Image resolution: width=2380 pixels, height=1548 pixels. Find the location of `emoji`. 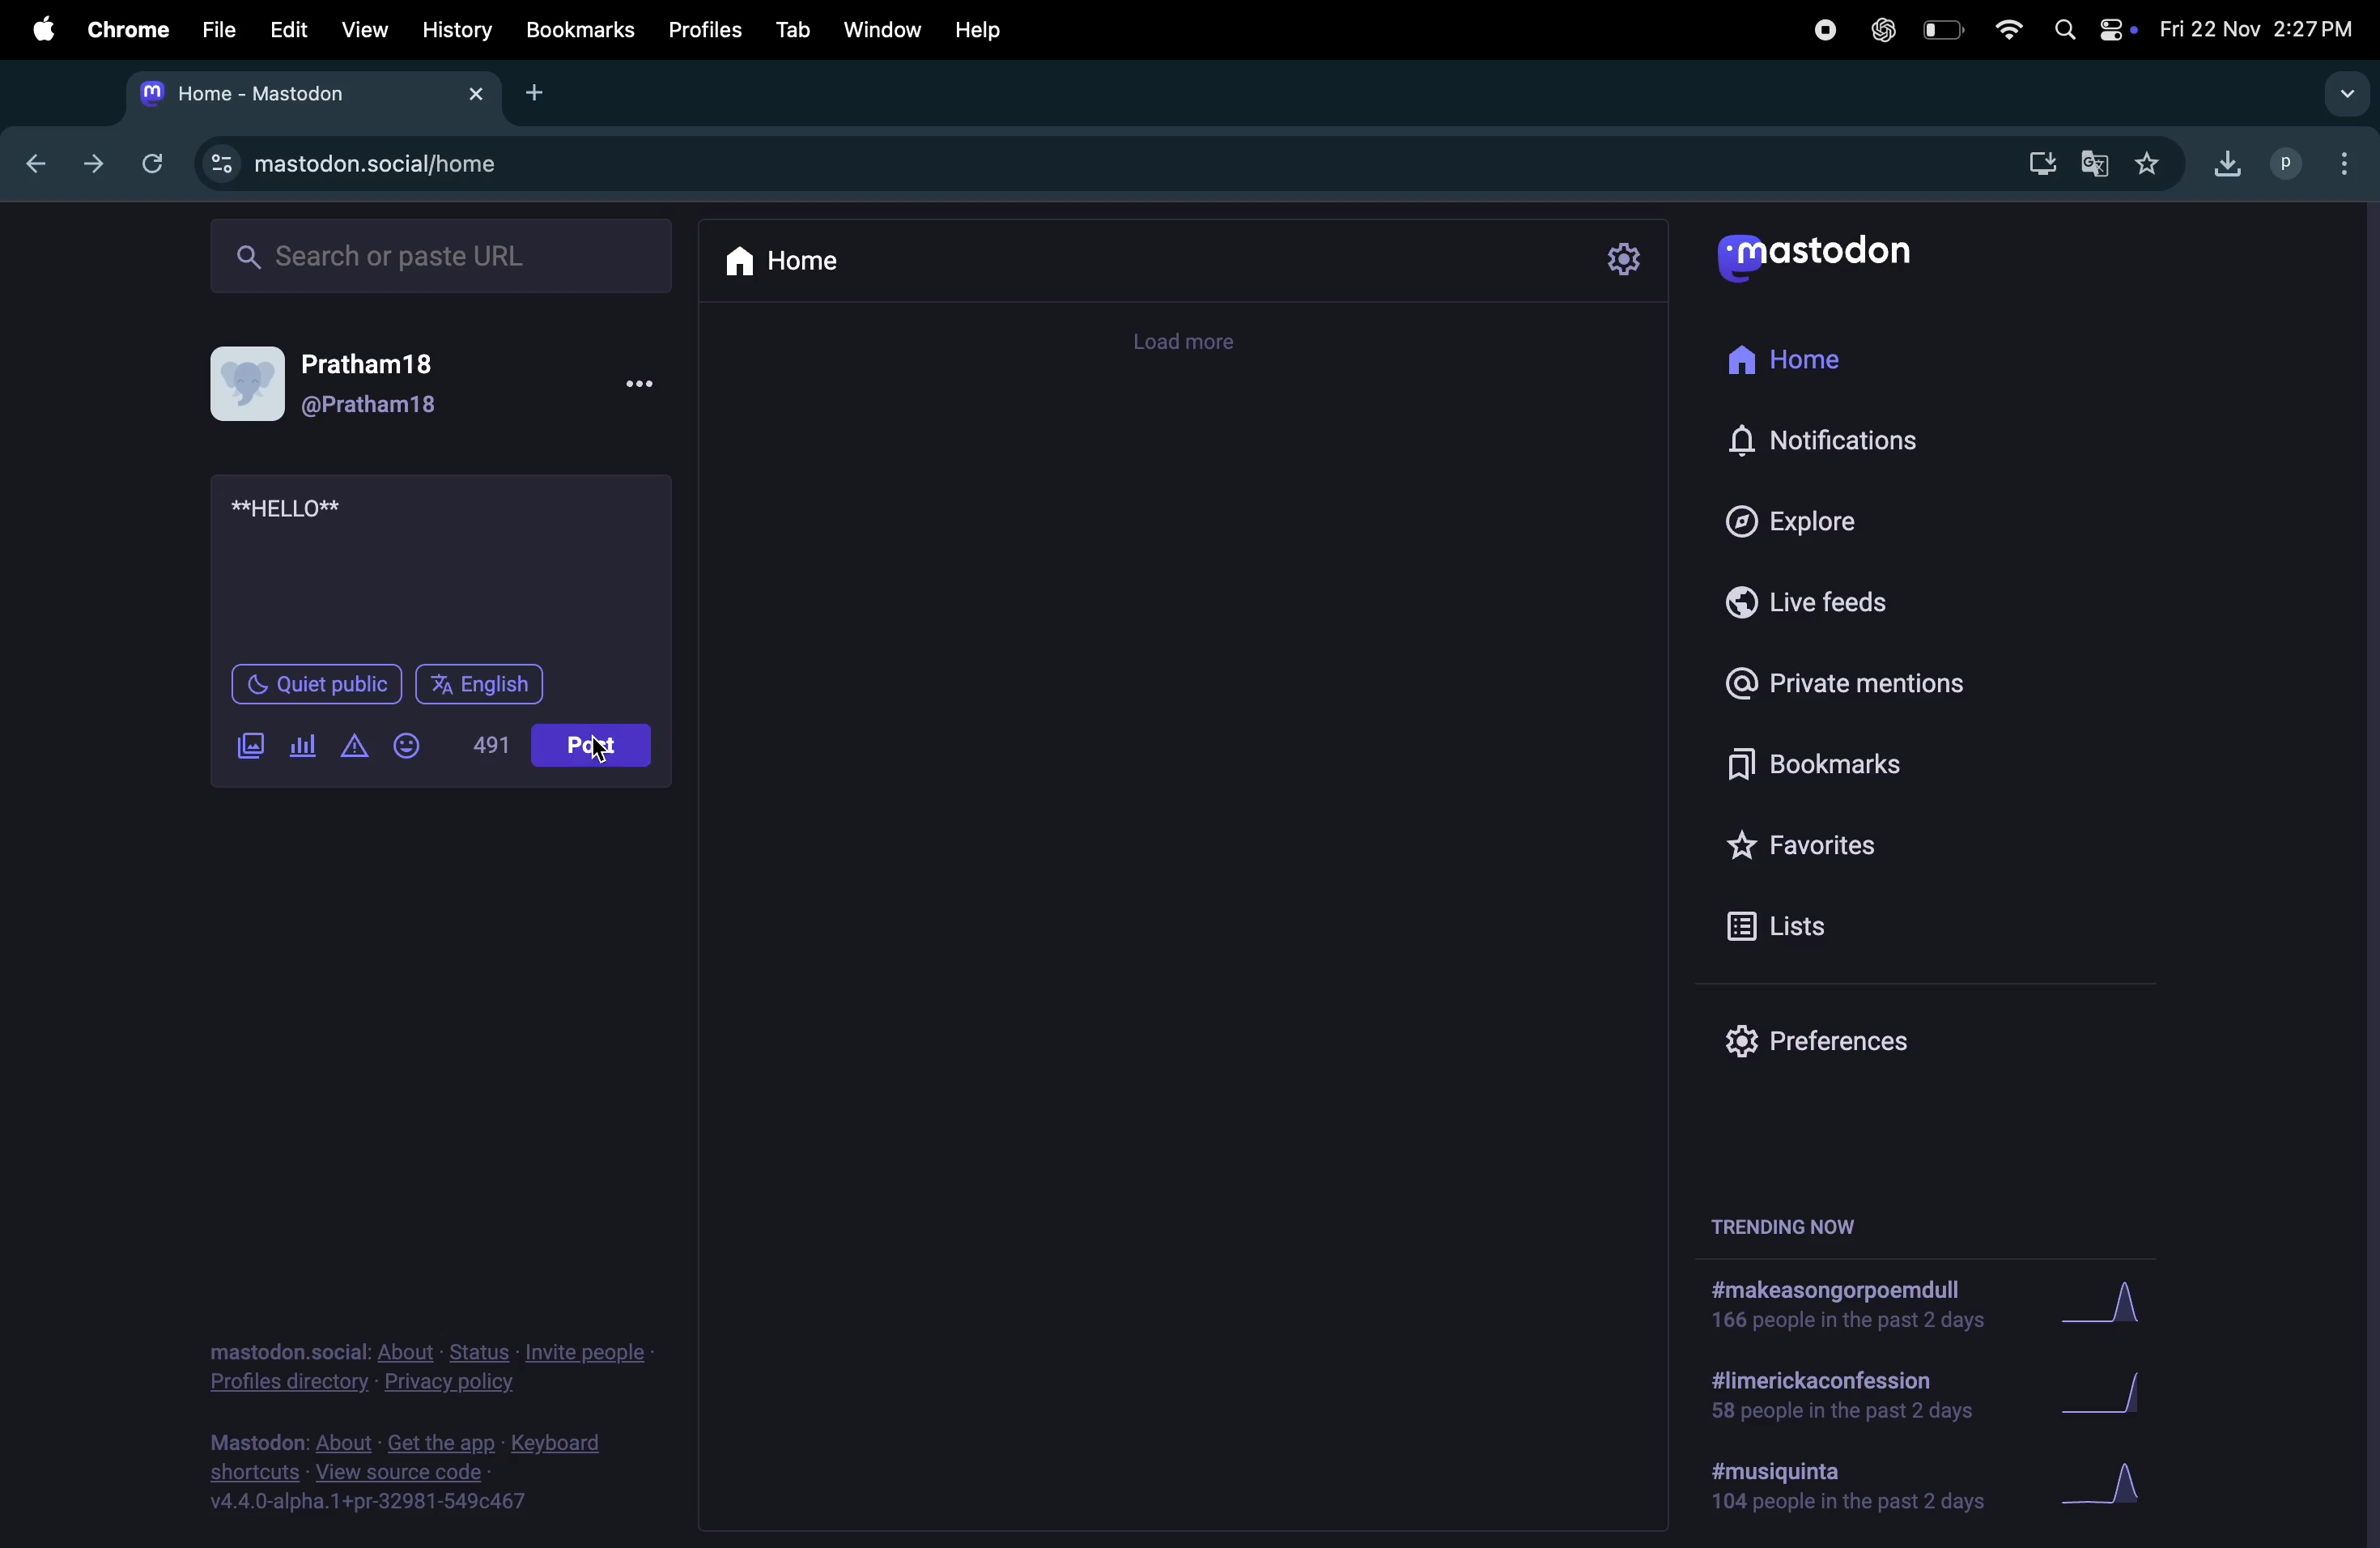

emoji is located at coordinates (407, 746).